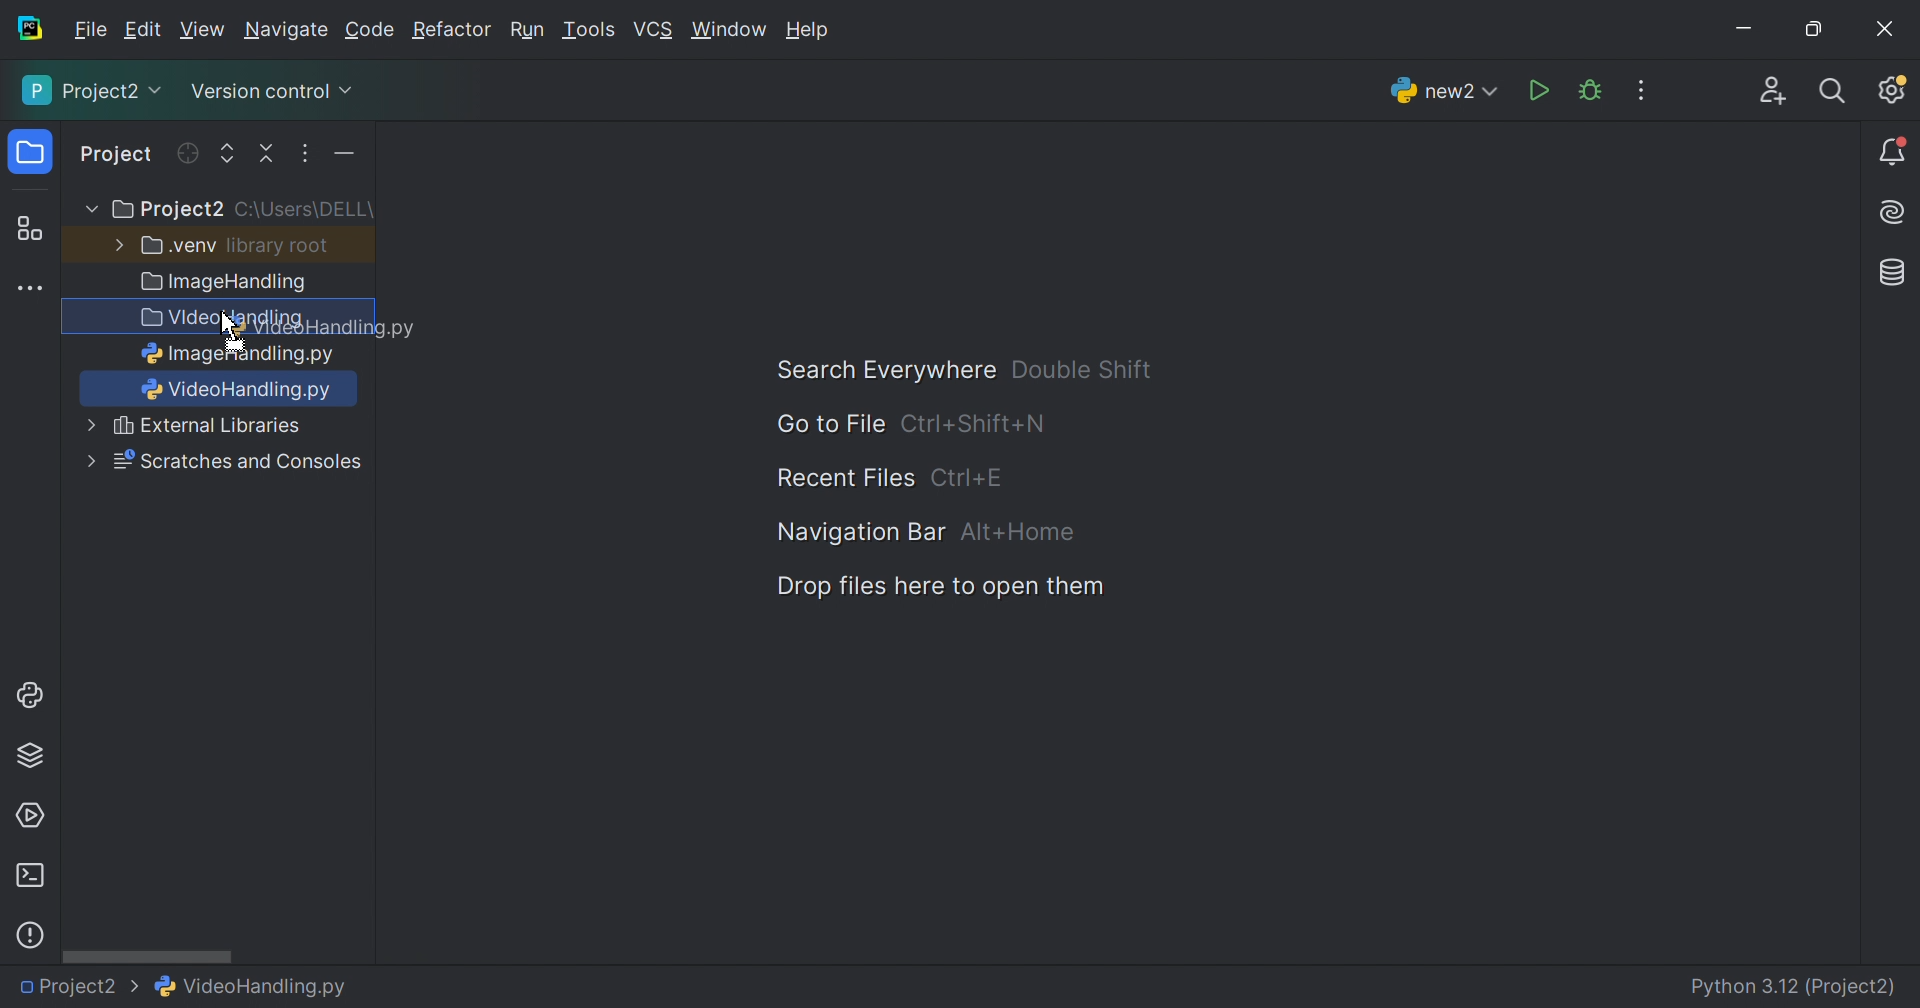 This screenshot has height=1008, width=1920. What do you see at coordinates (33, 289) in the screenshot?
I see `More tool windows` at bounding box center [33, 289].